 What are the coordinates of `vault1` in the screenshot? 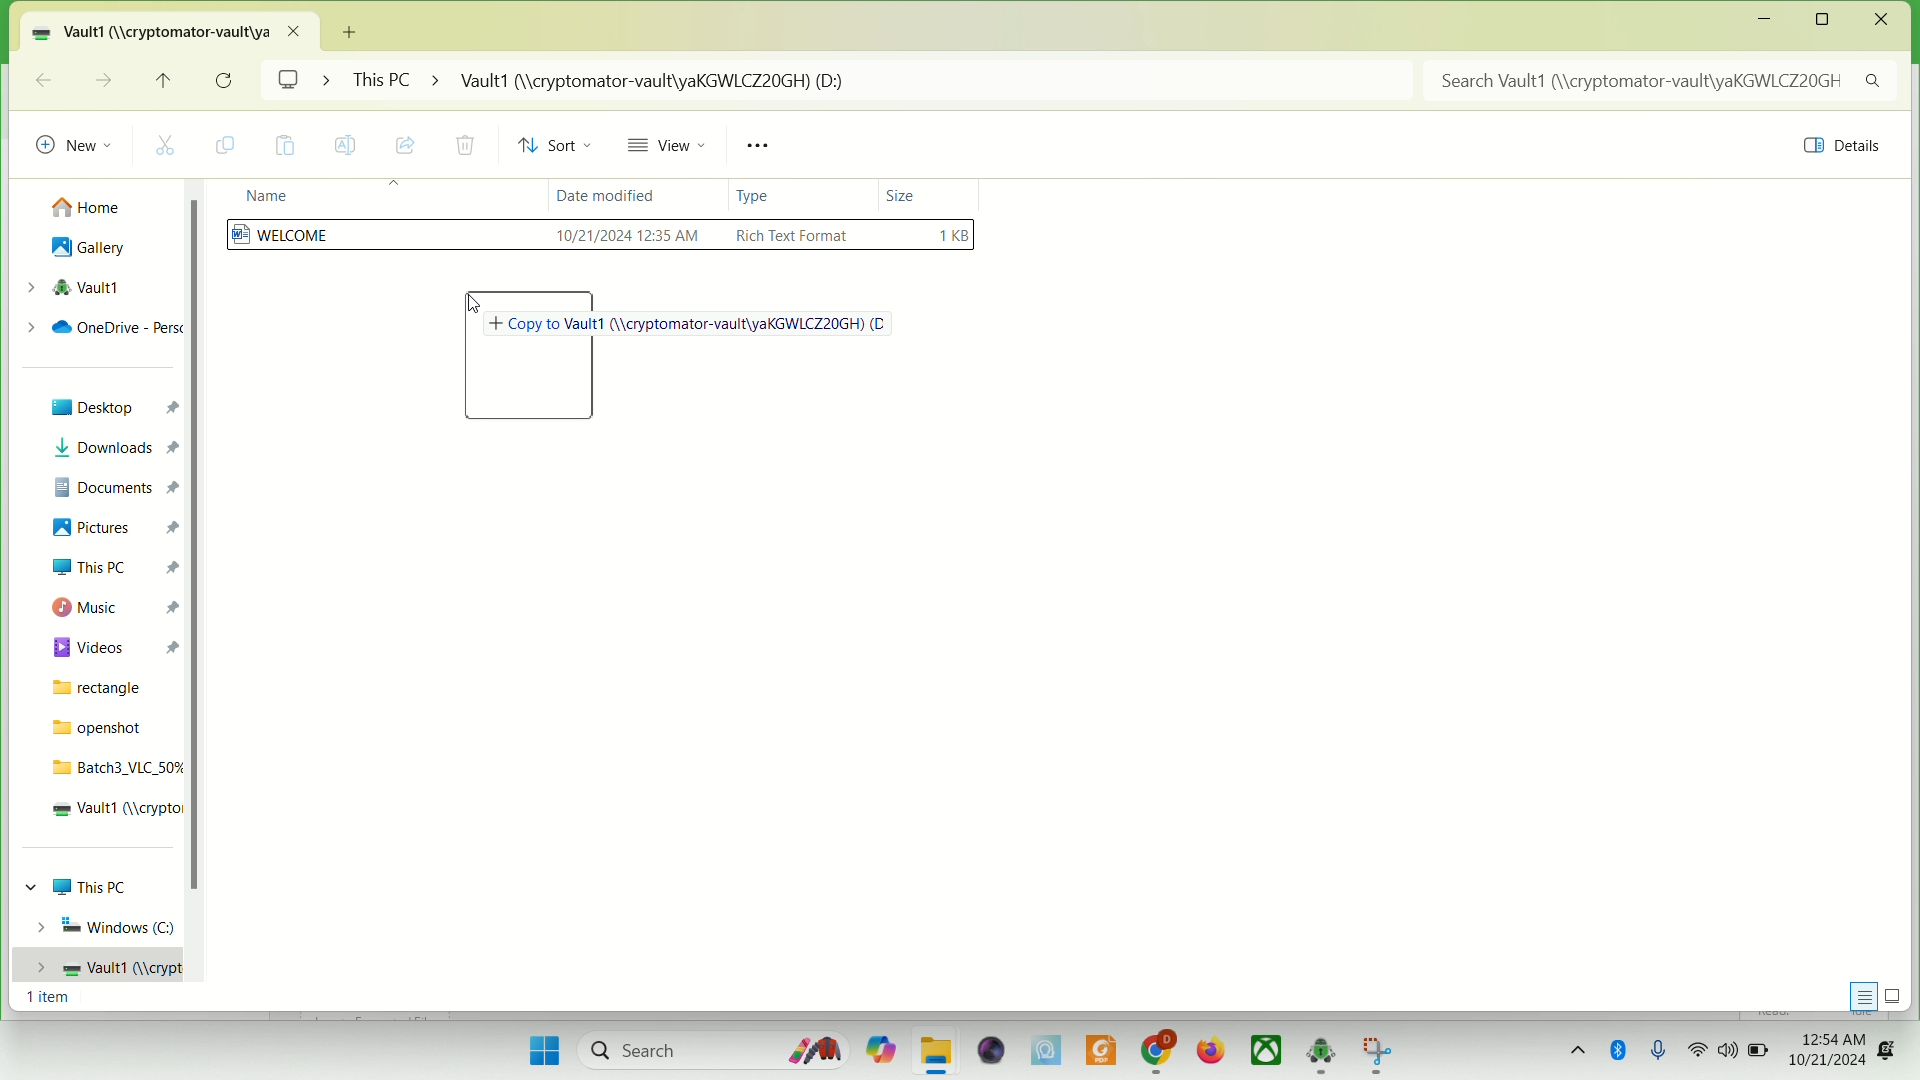 It's located at (71, 287).